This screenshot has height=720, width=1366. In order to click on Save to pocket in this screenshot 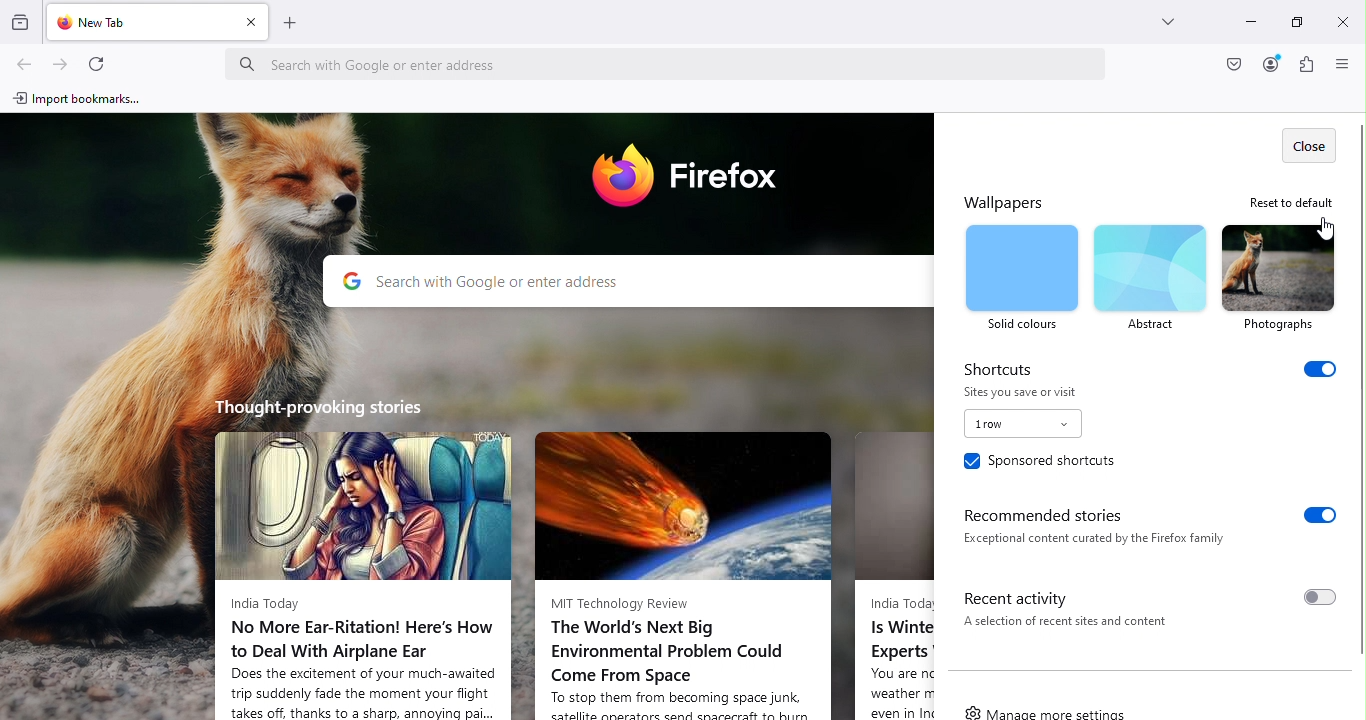, I will do `click(1230, 66)`.